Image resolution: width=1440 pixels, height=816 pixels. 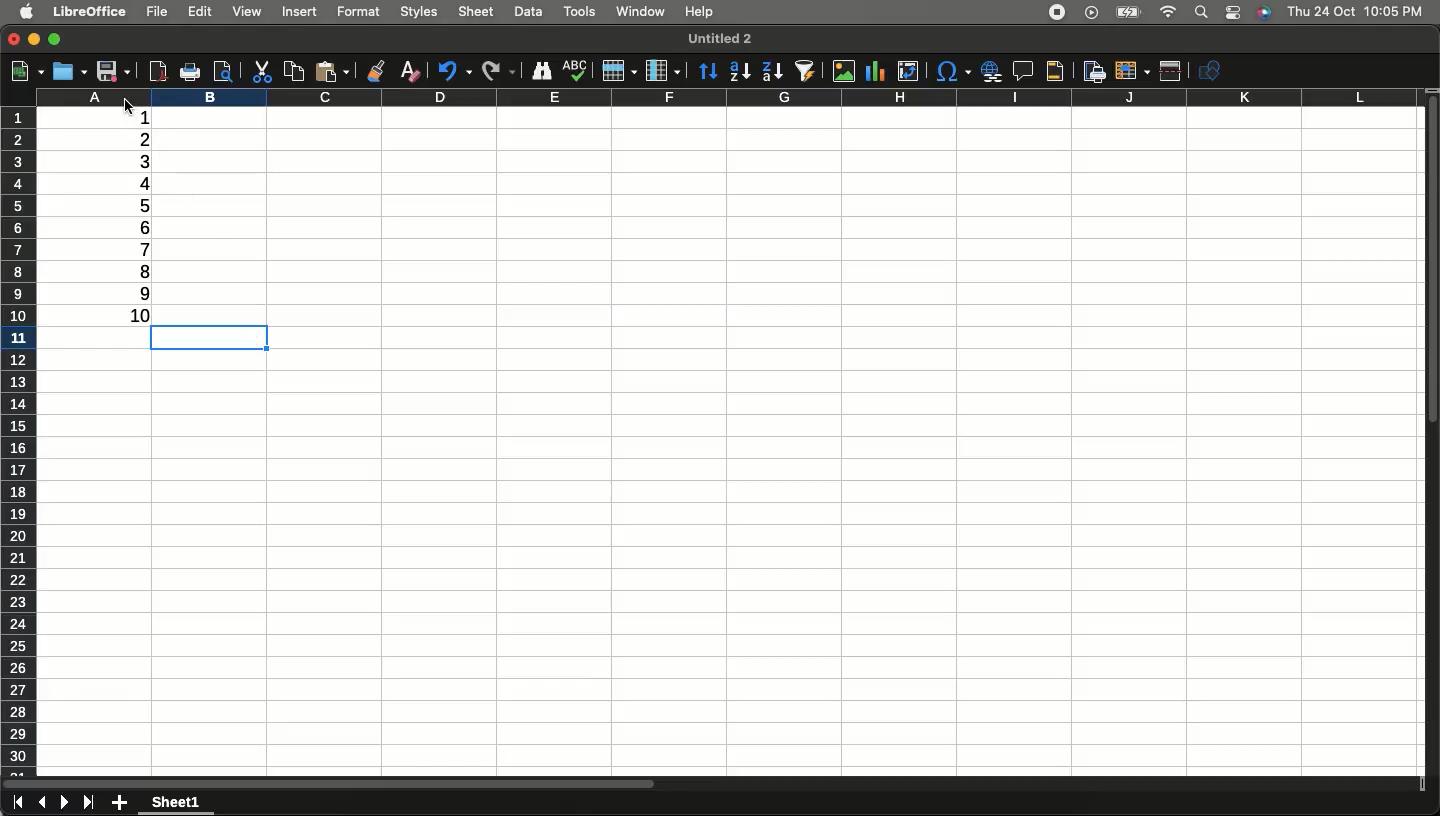 What do you see at coordinates (142, 226) in the screenshot?
I see `6` at bounding box center [142, 226].